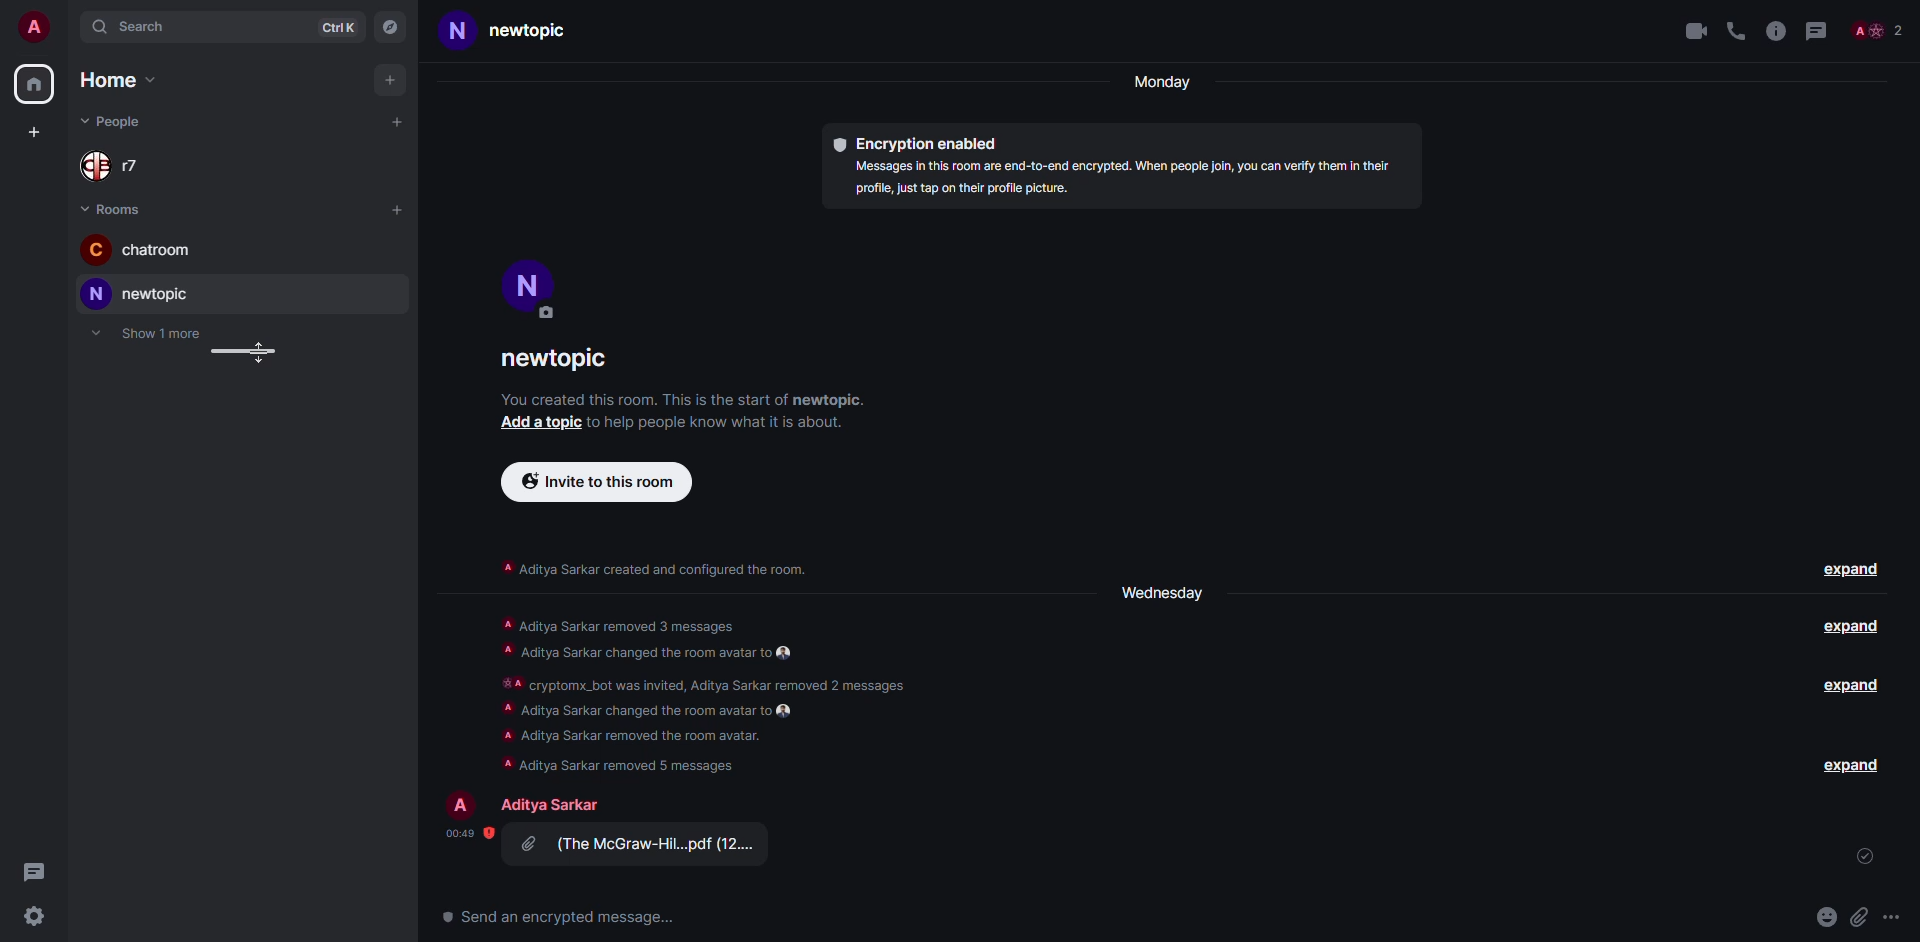 The height and width of the screenshot is (942, 1920). I want to click on A Aditya Sarkar removed 3 messages

LY TY ——

#A cryptomx_bot was invited, Aditya Sarkar removed 2 messages
A Aditya Sarkar changed the room avatar to

‘a Aditya Sarkar removed the room avatar.

‘A Aditya Sarkar removed 5 messages, so click(705, 690).